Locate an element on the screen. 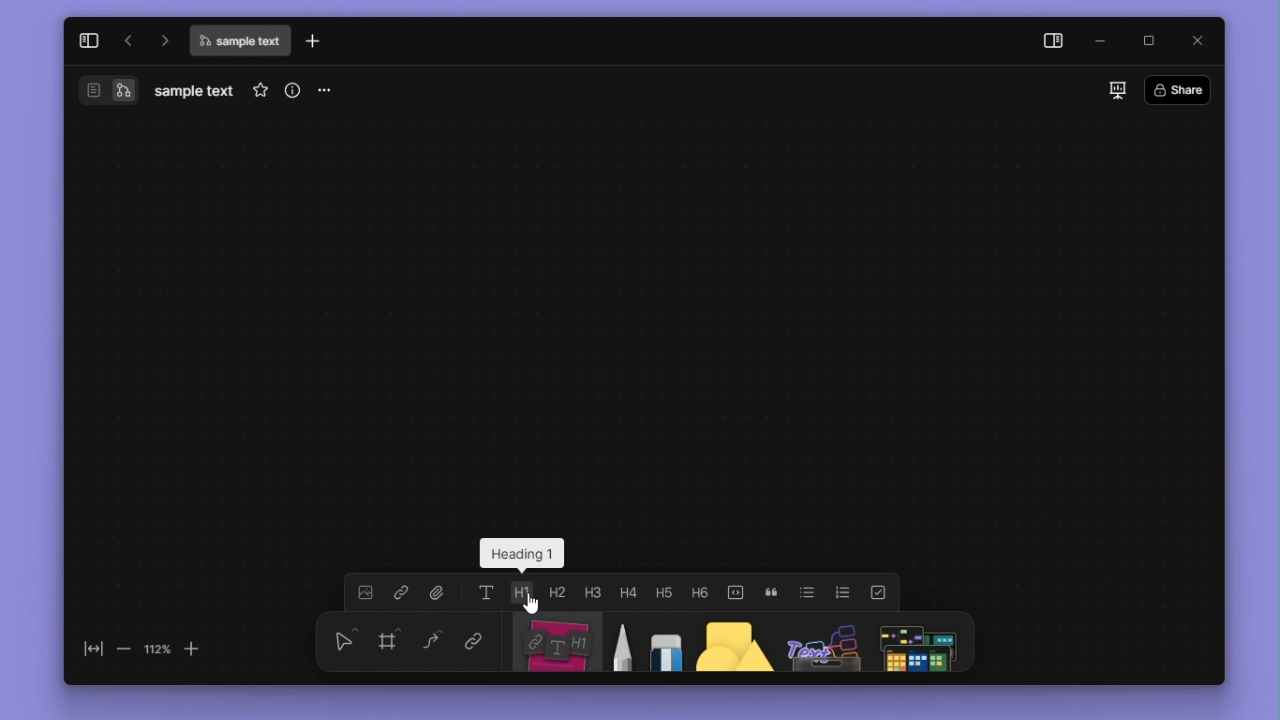 The width and height of the screenshot is (1280, 720). side panel is located at coordinates (1054, 42).